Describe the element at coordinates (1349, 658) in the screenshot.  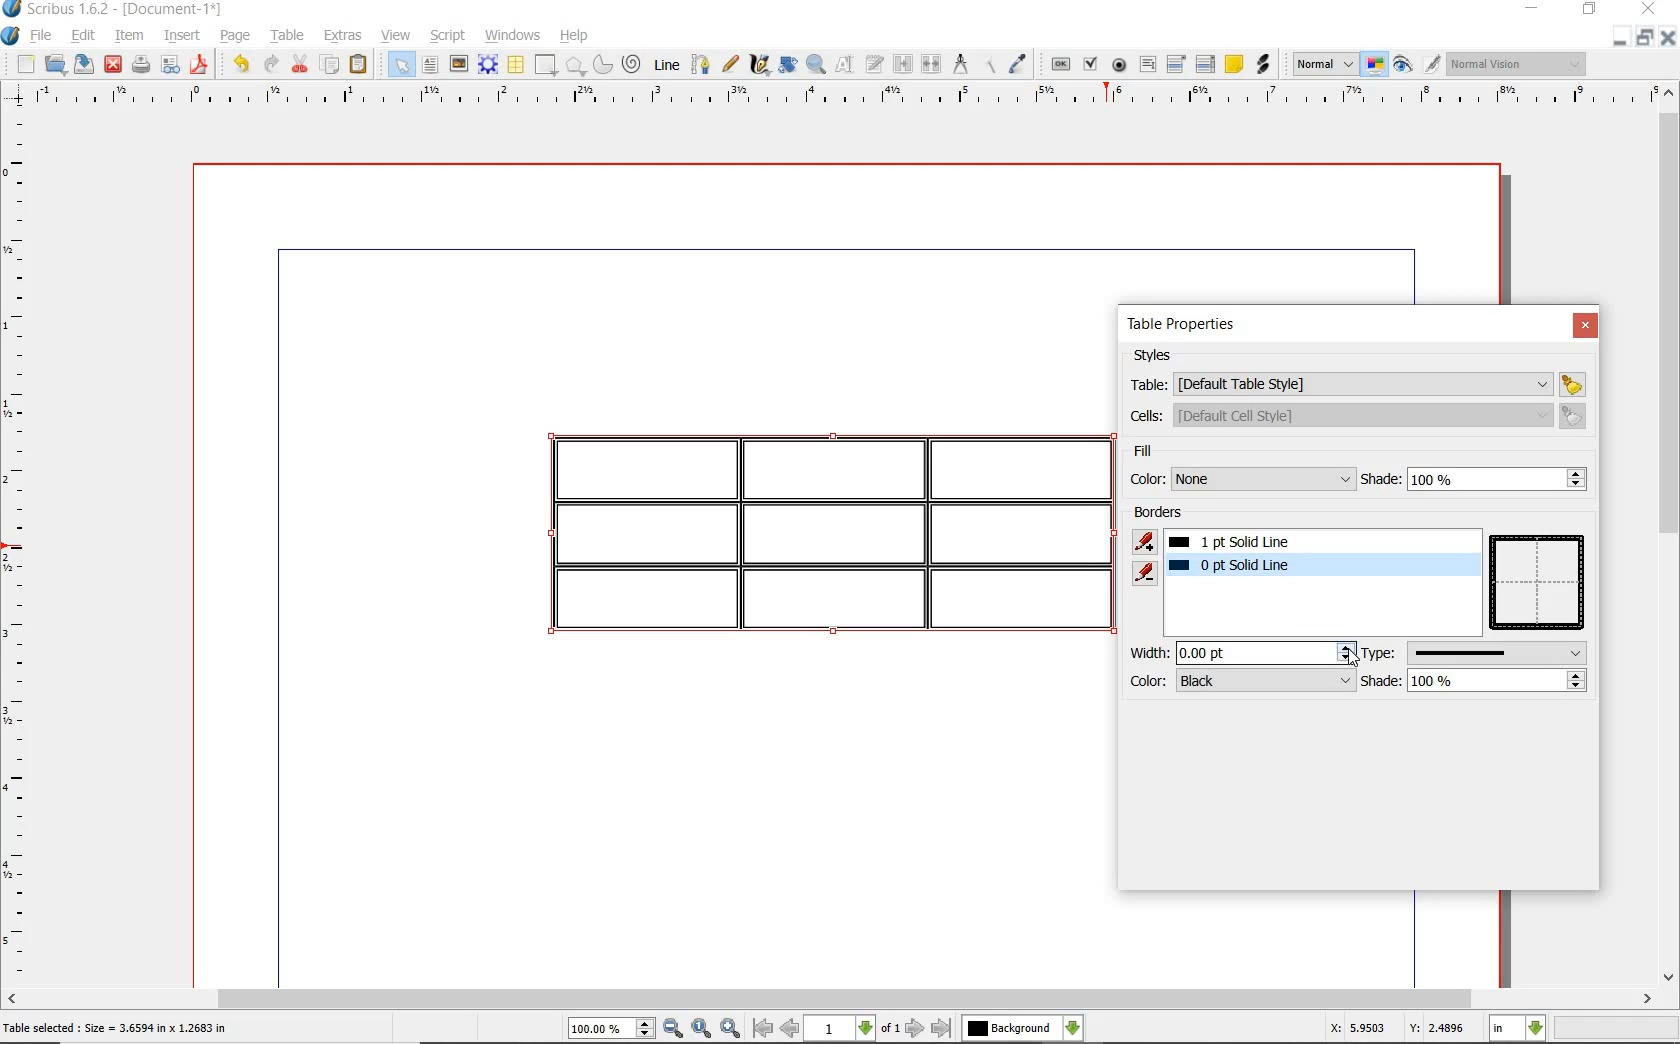
I see `cursor` at that location.